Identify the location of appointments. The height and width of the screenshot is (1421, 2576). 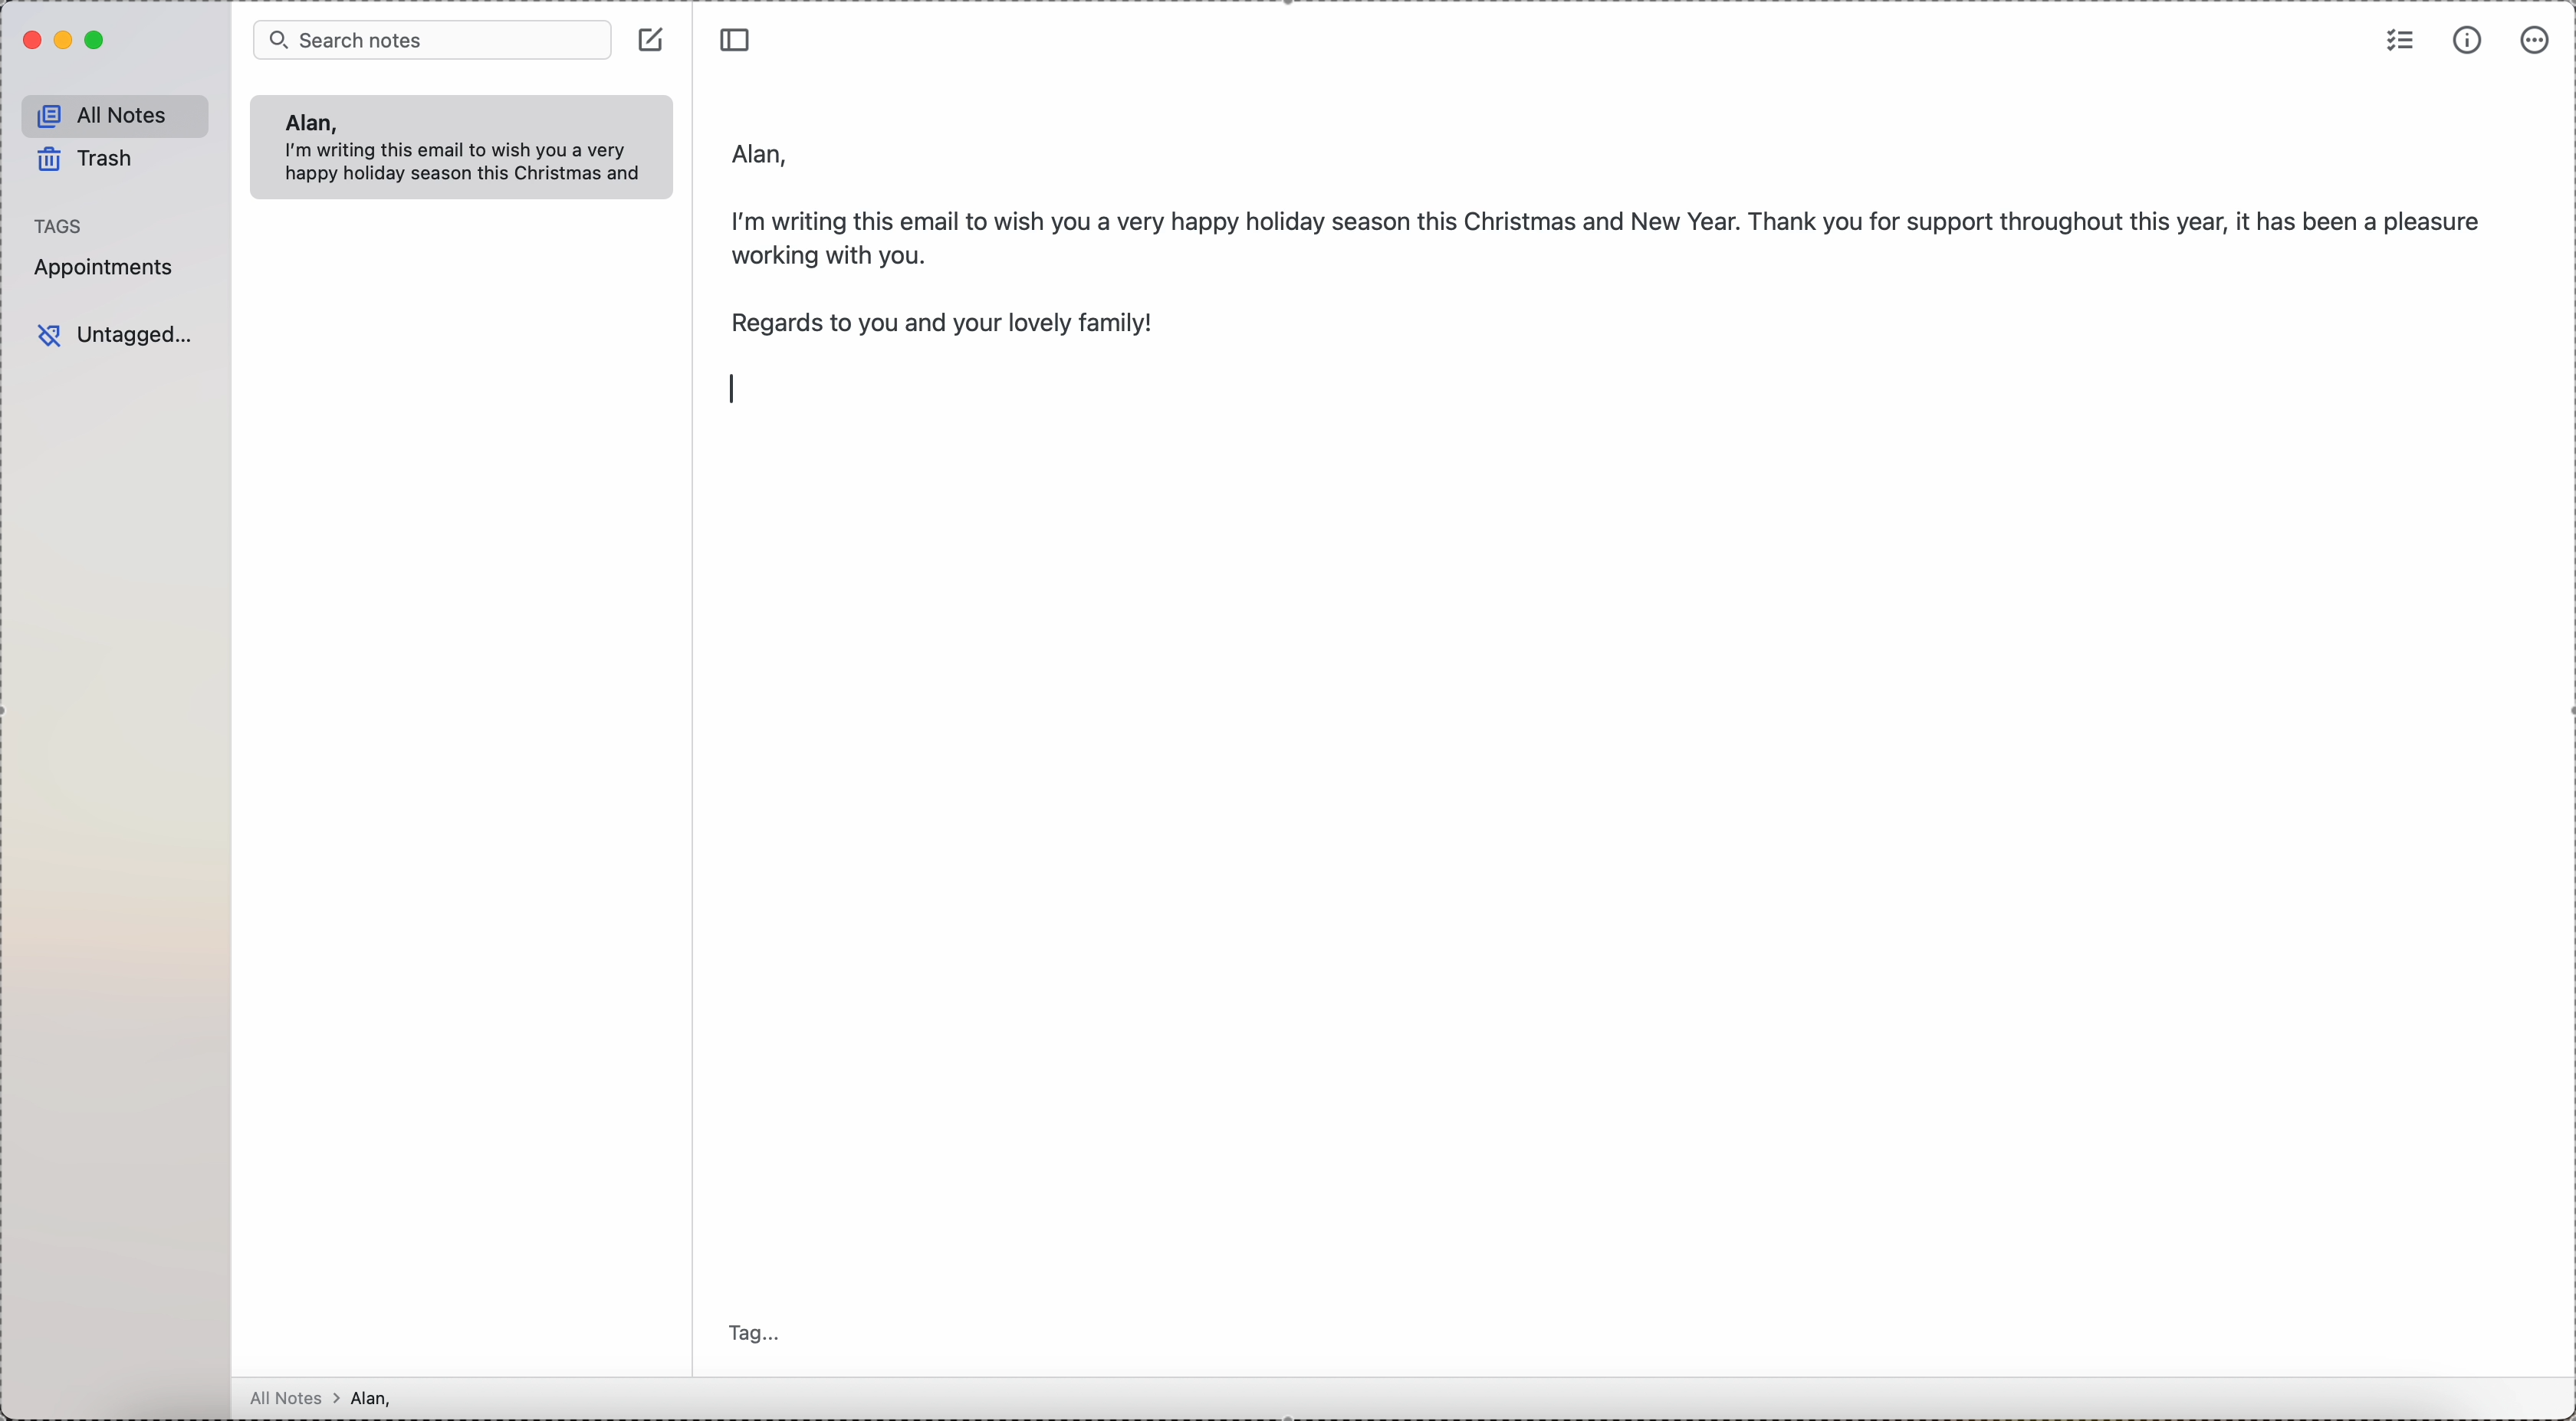
(108, 267).